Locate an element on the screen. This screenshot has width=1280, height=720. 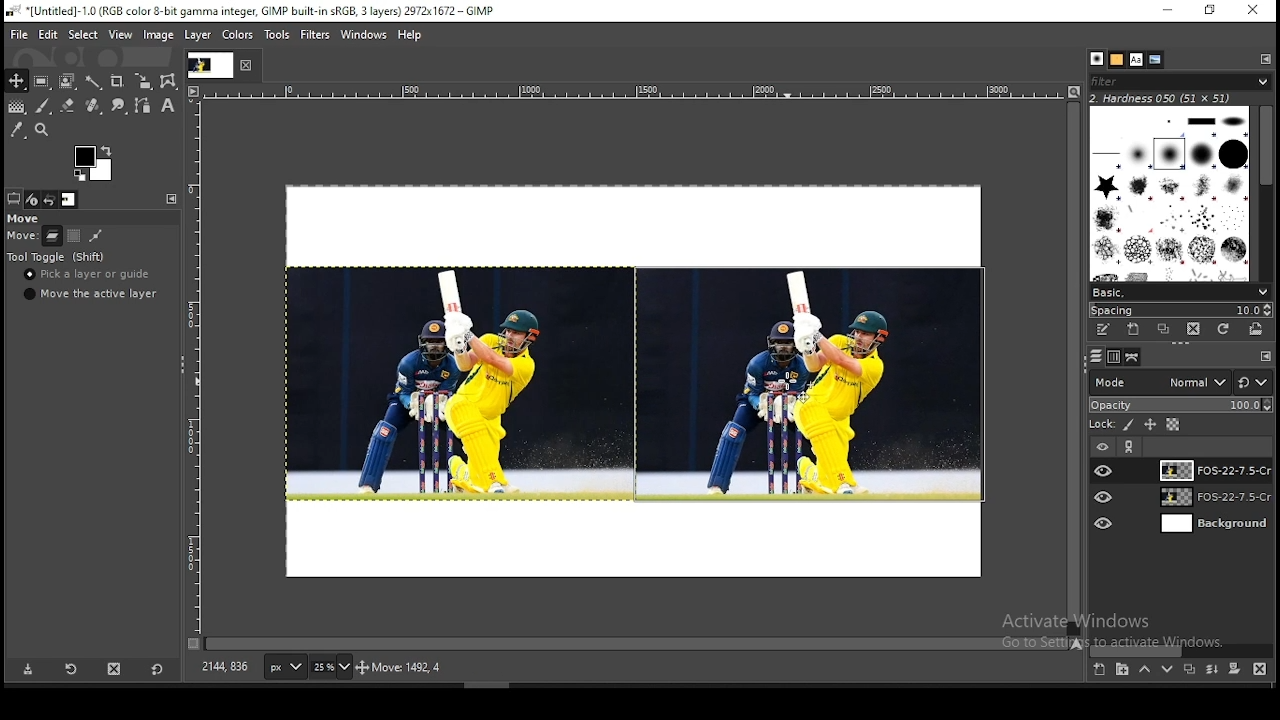
open brush as image is located at coordinates (1258, 329).